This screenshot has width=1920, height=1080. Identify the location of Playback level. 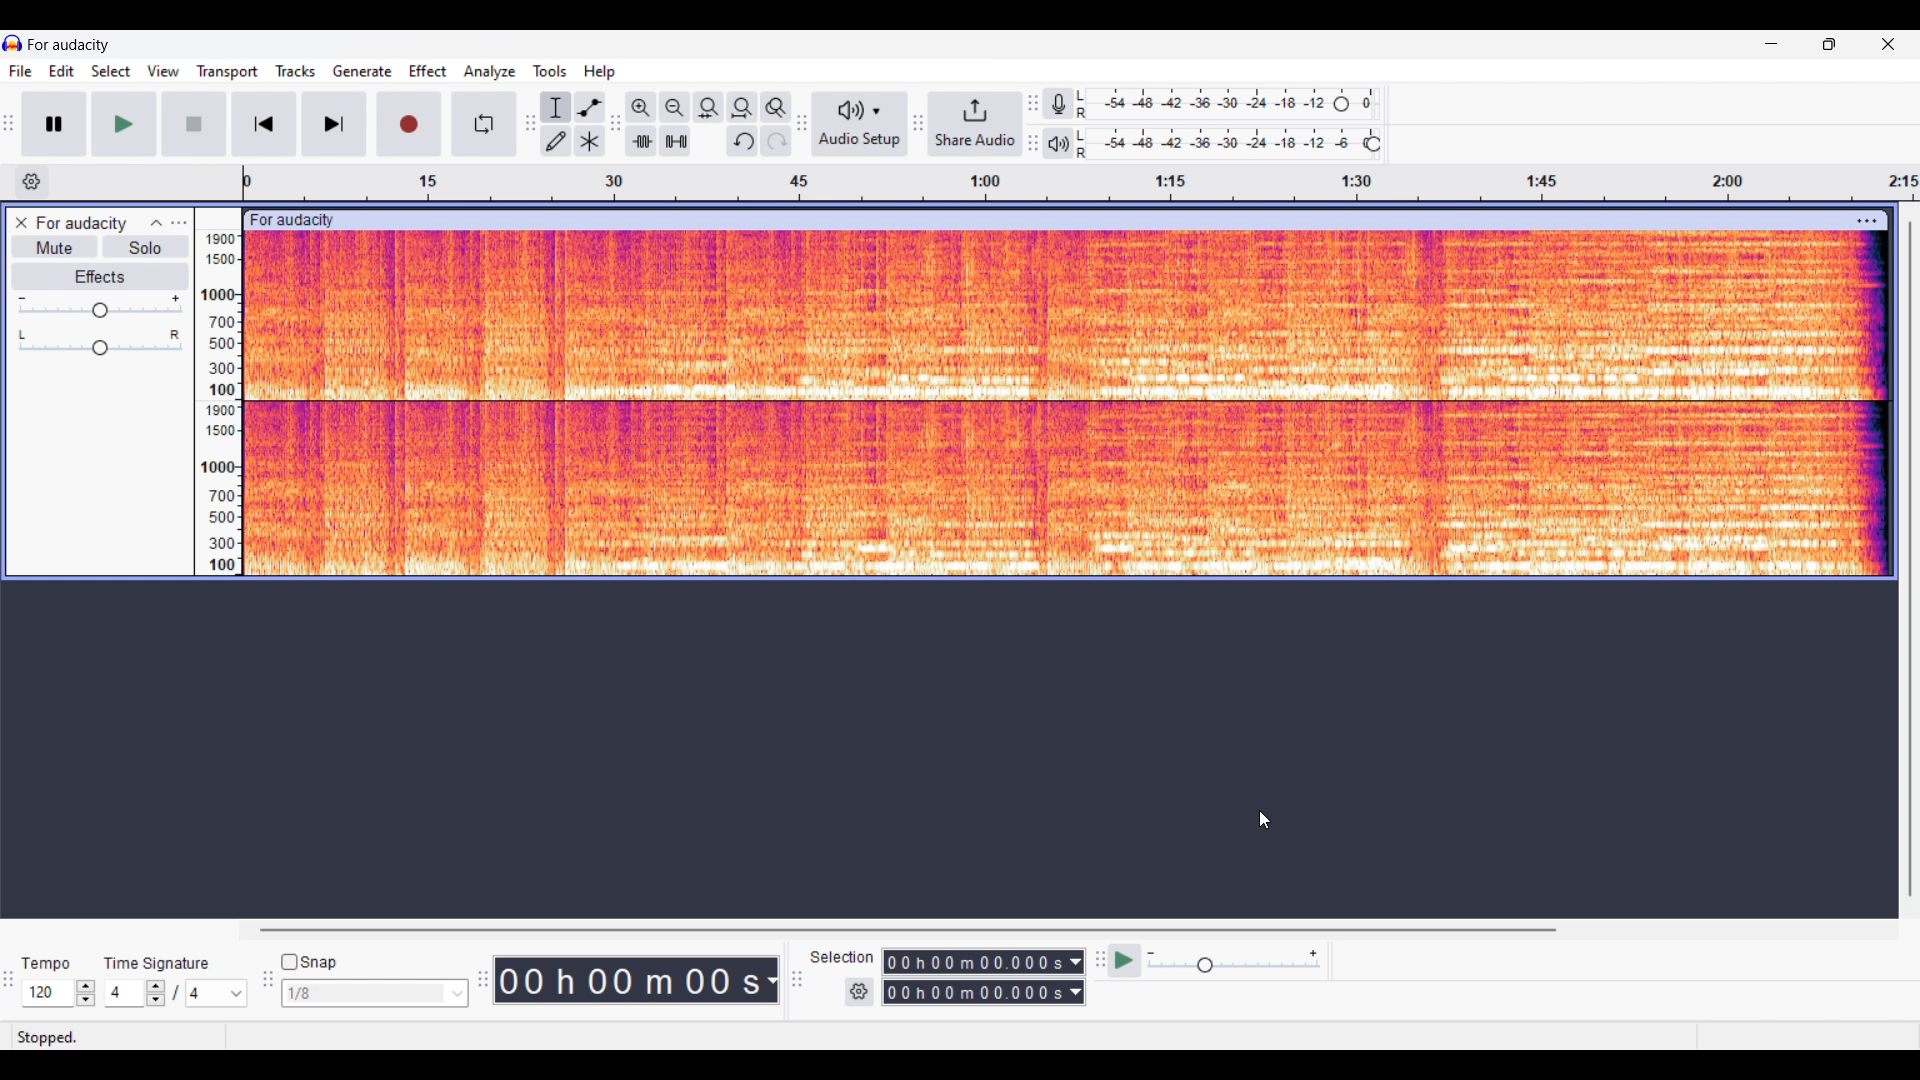
(1227, 143).